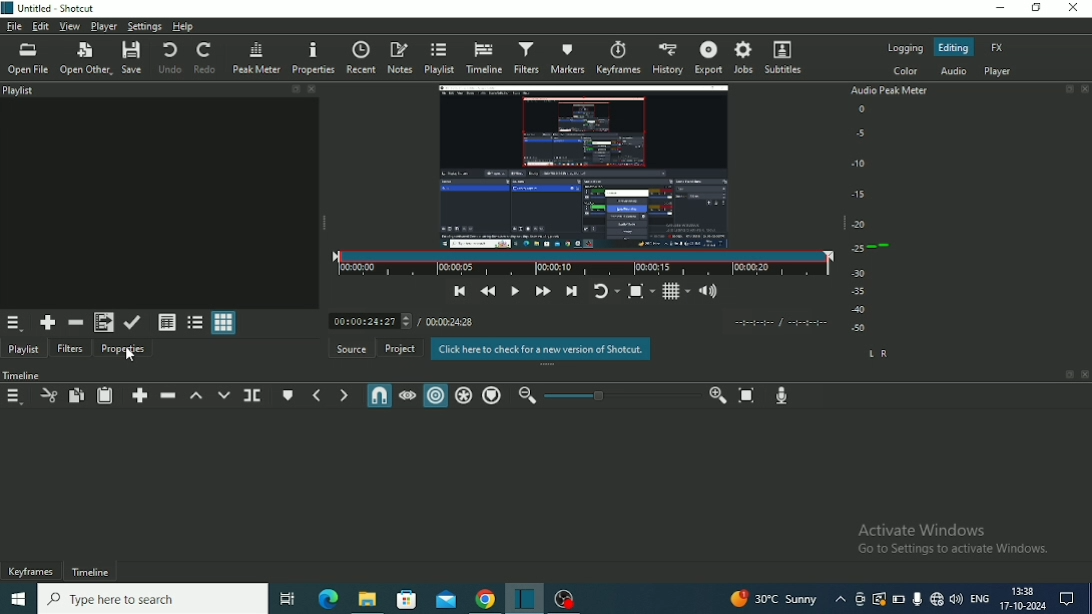 Image resolution: width=1092 pixels, height=614 pixels. Describe the element at coordinates (956, 599) in the screenshot. I see `Speakers` at that location.